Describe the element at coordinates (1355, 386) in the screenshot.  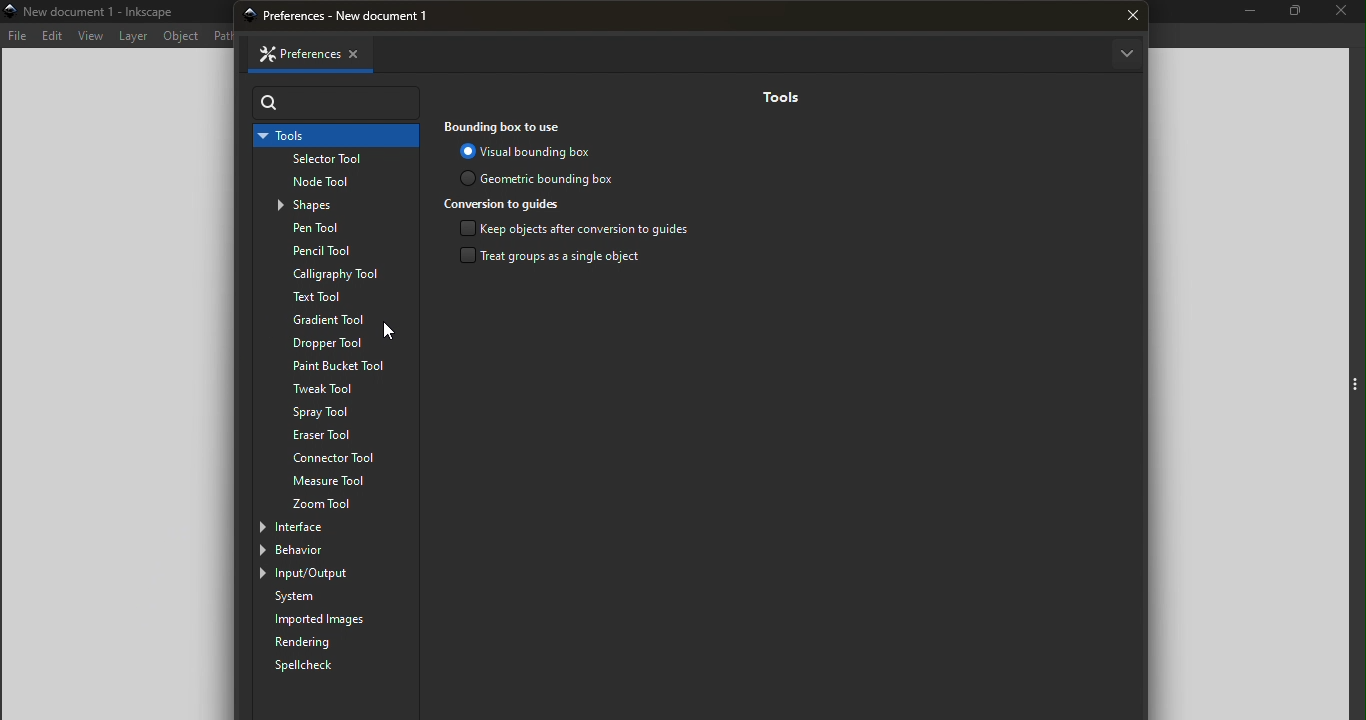
I see `Toggle command panel` at that location.